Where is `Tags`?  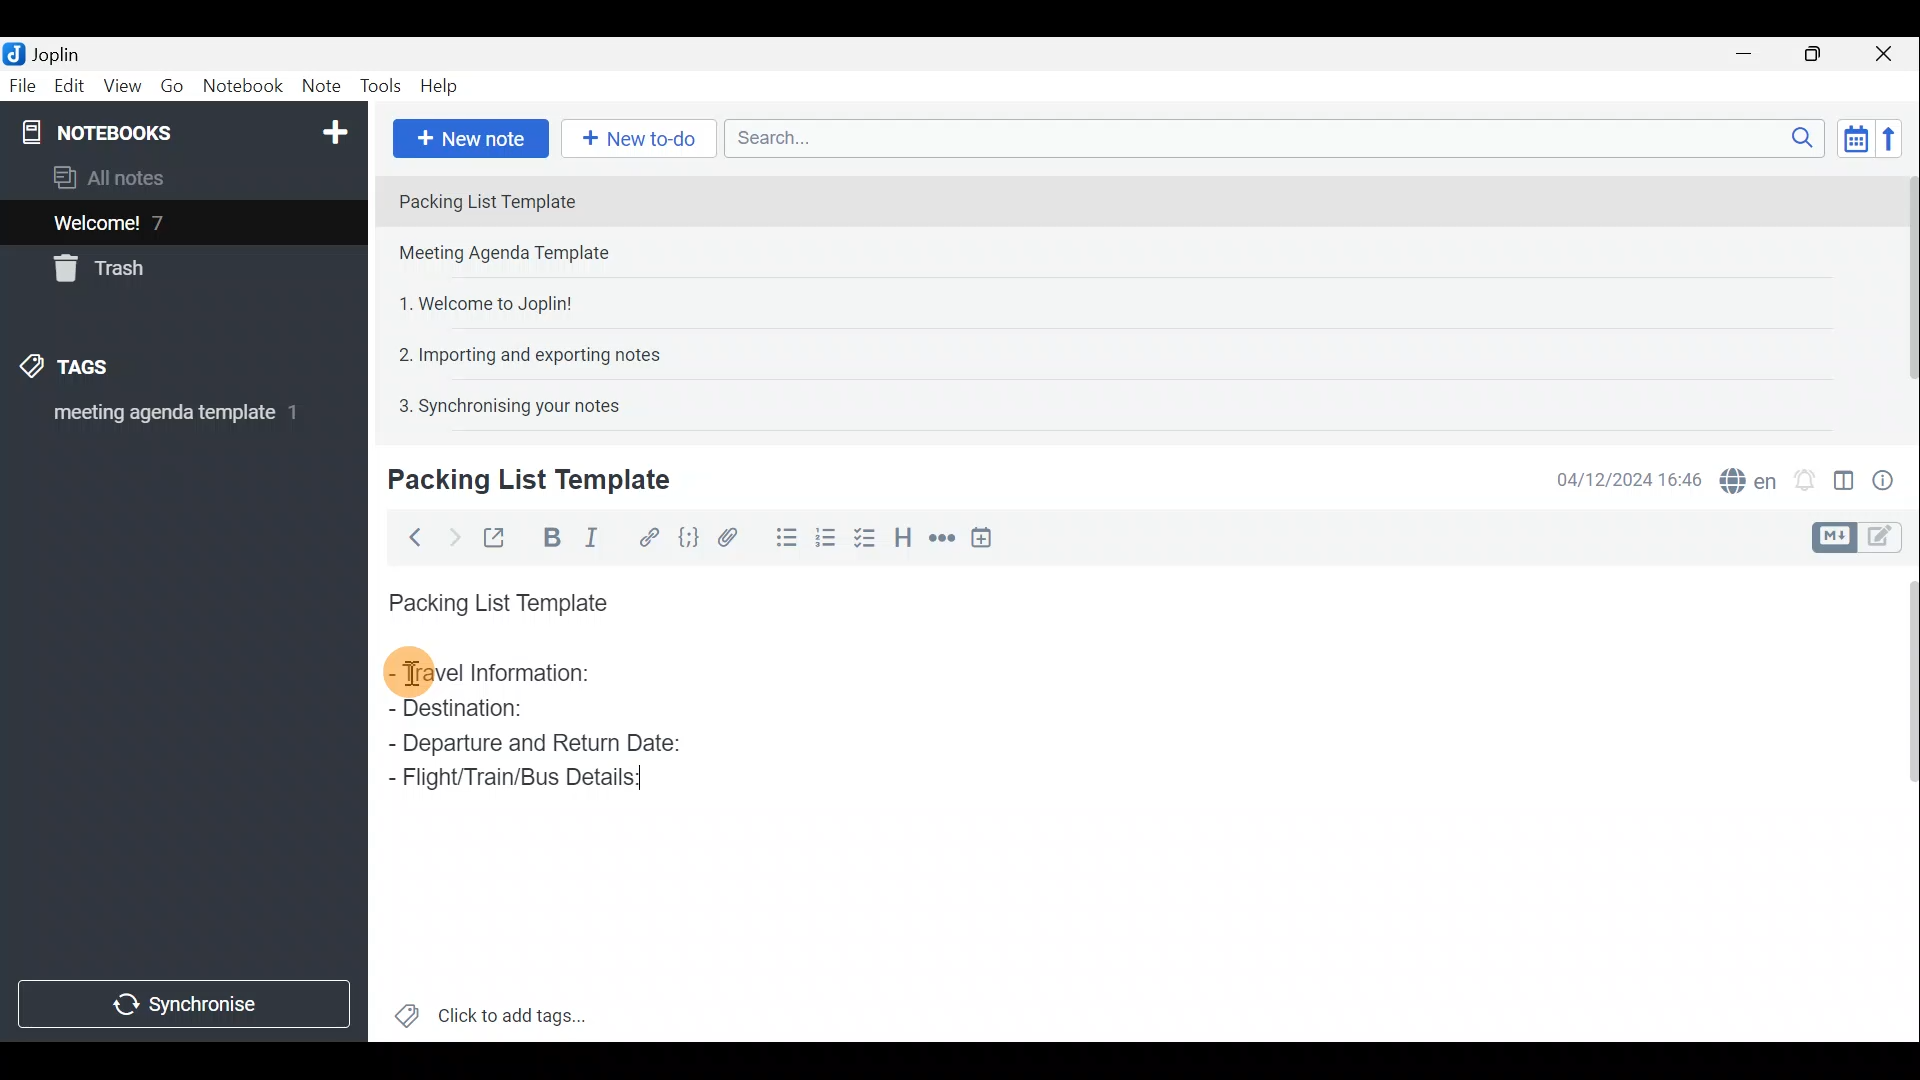 Tags is located at coordinates (97, 370).